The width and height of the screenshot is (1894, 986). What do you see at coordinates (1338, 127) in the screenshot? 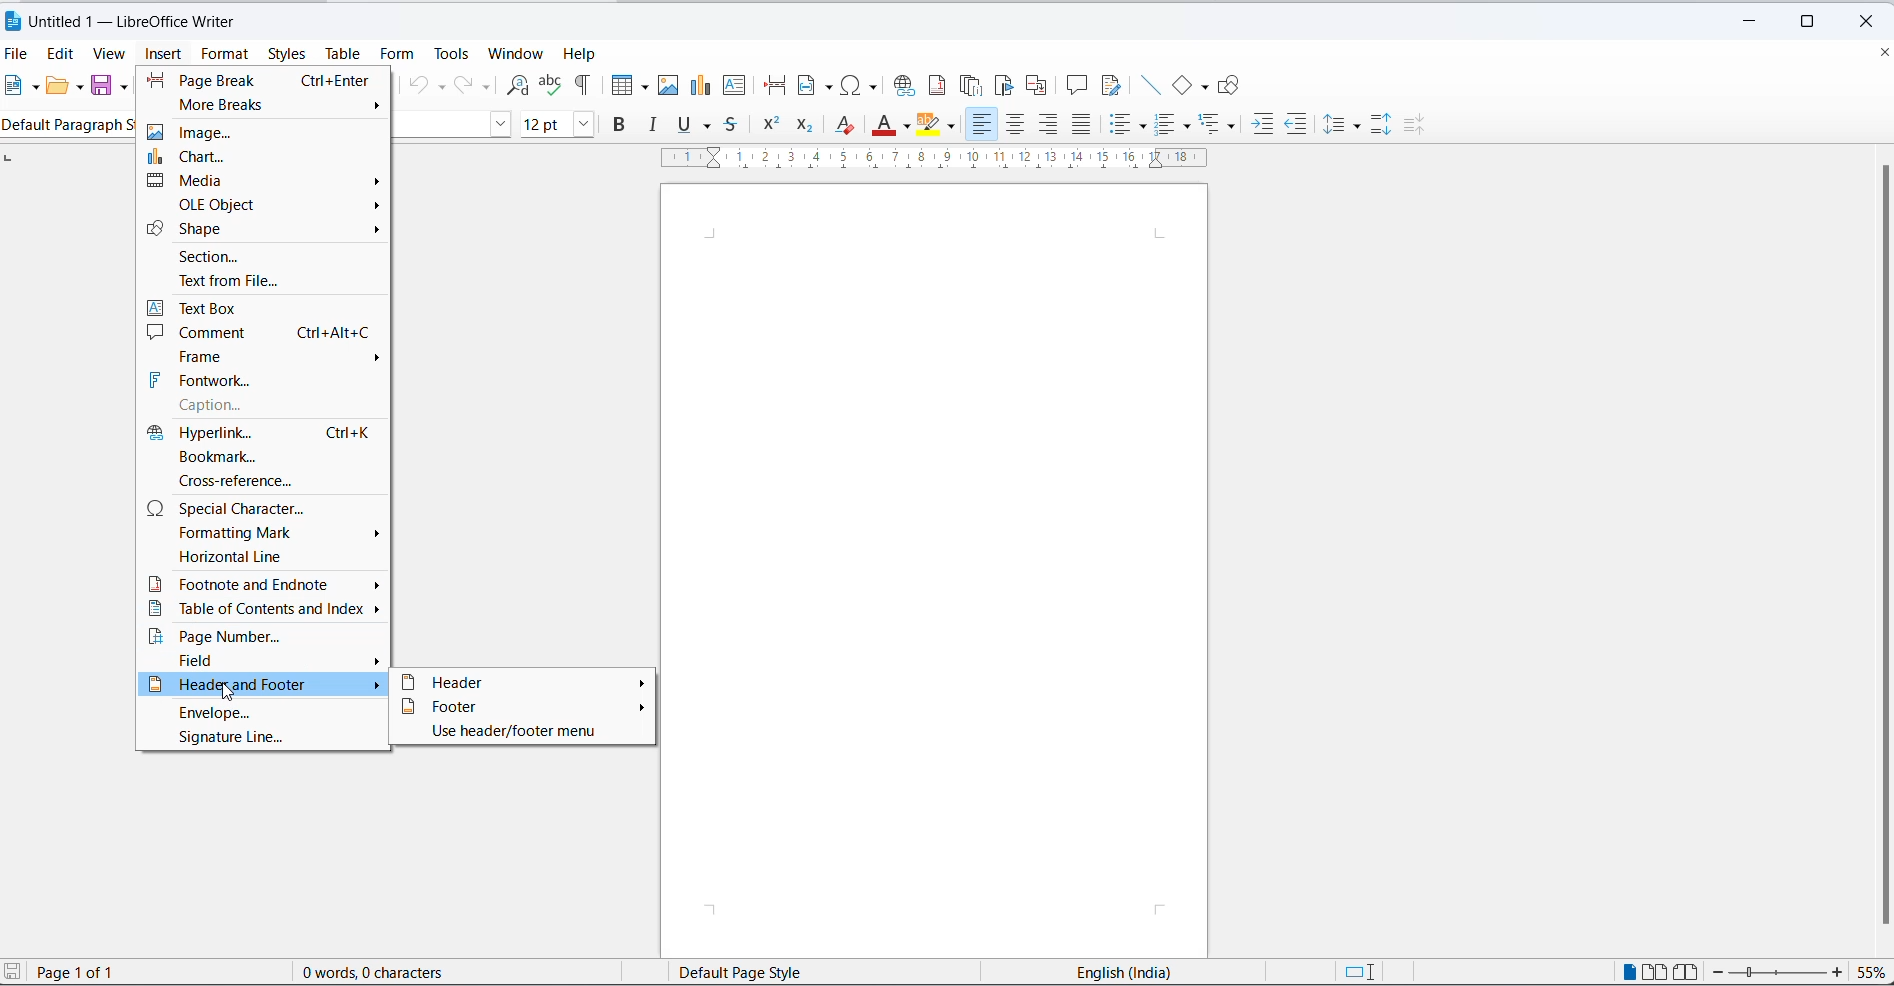
I see `line spacing` at bounding box center [1338, 127].